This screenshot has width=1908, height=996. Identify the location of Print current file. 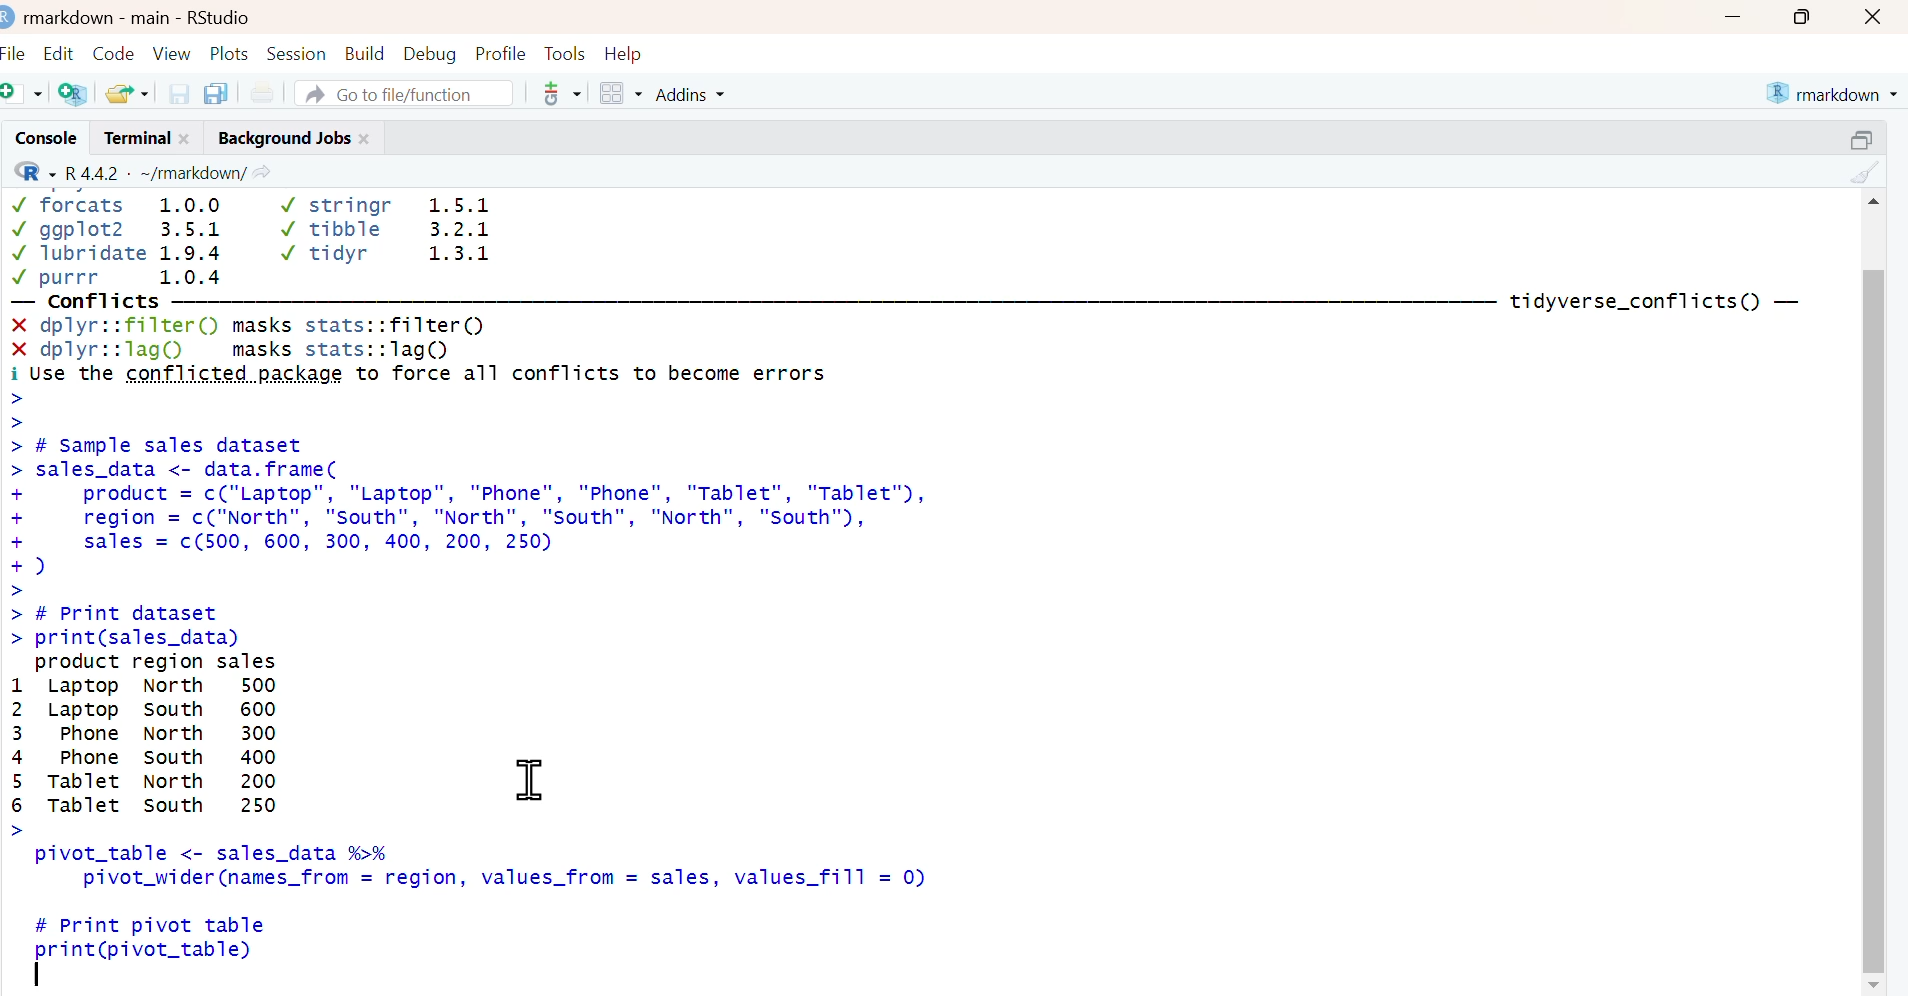
(262, 92).